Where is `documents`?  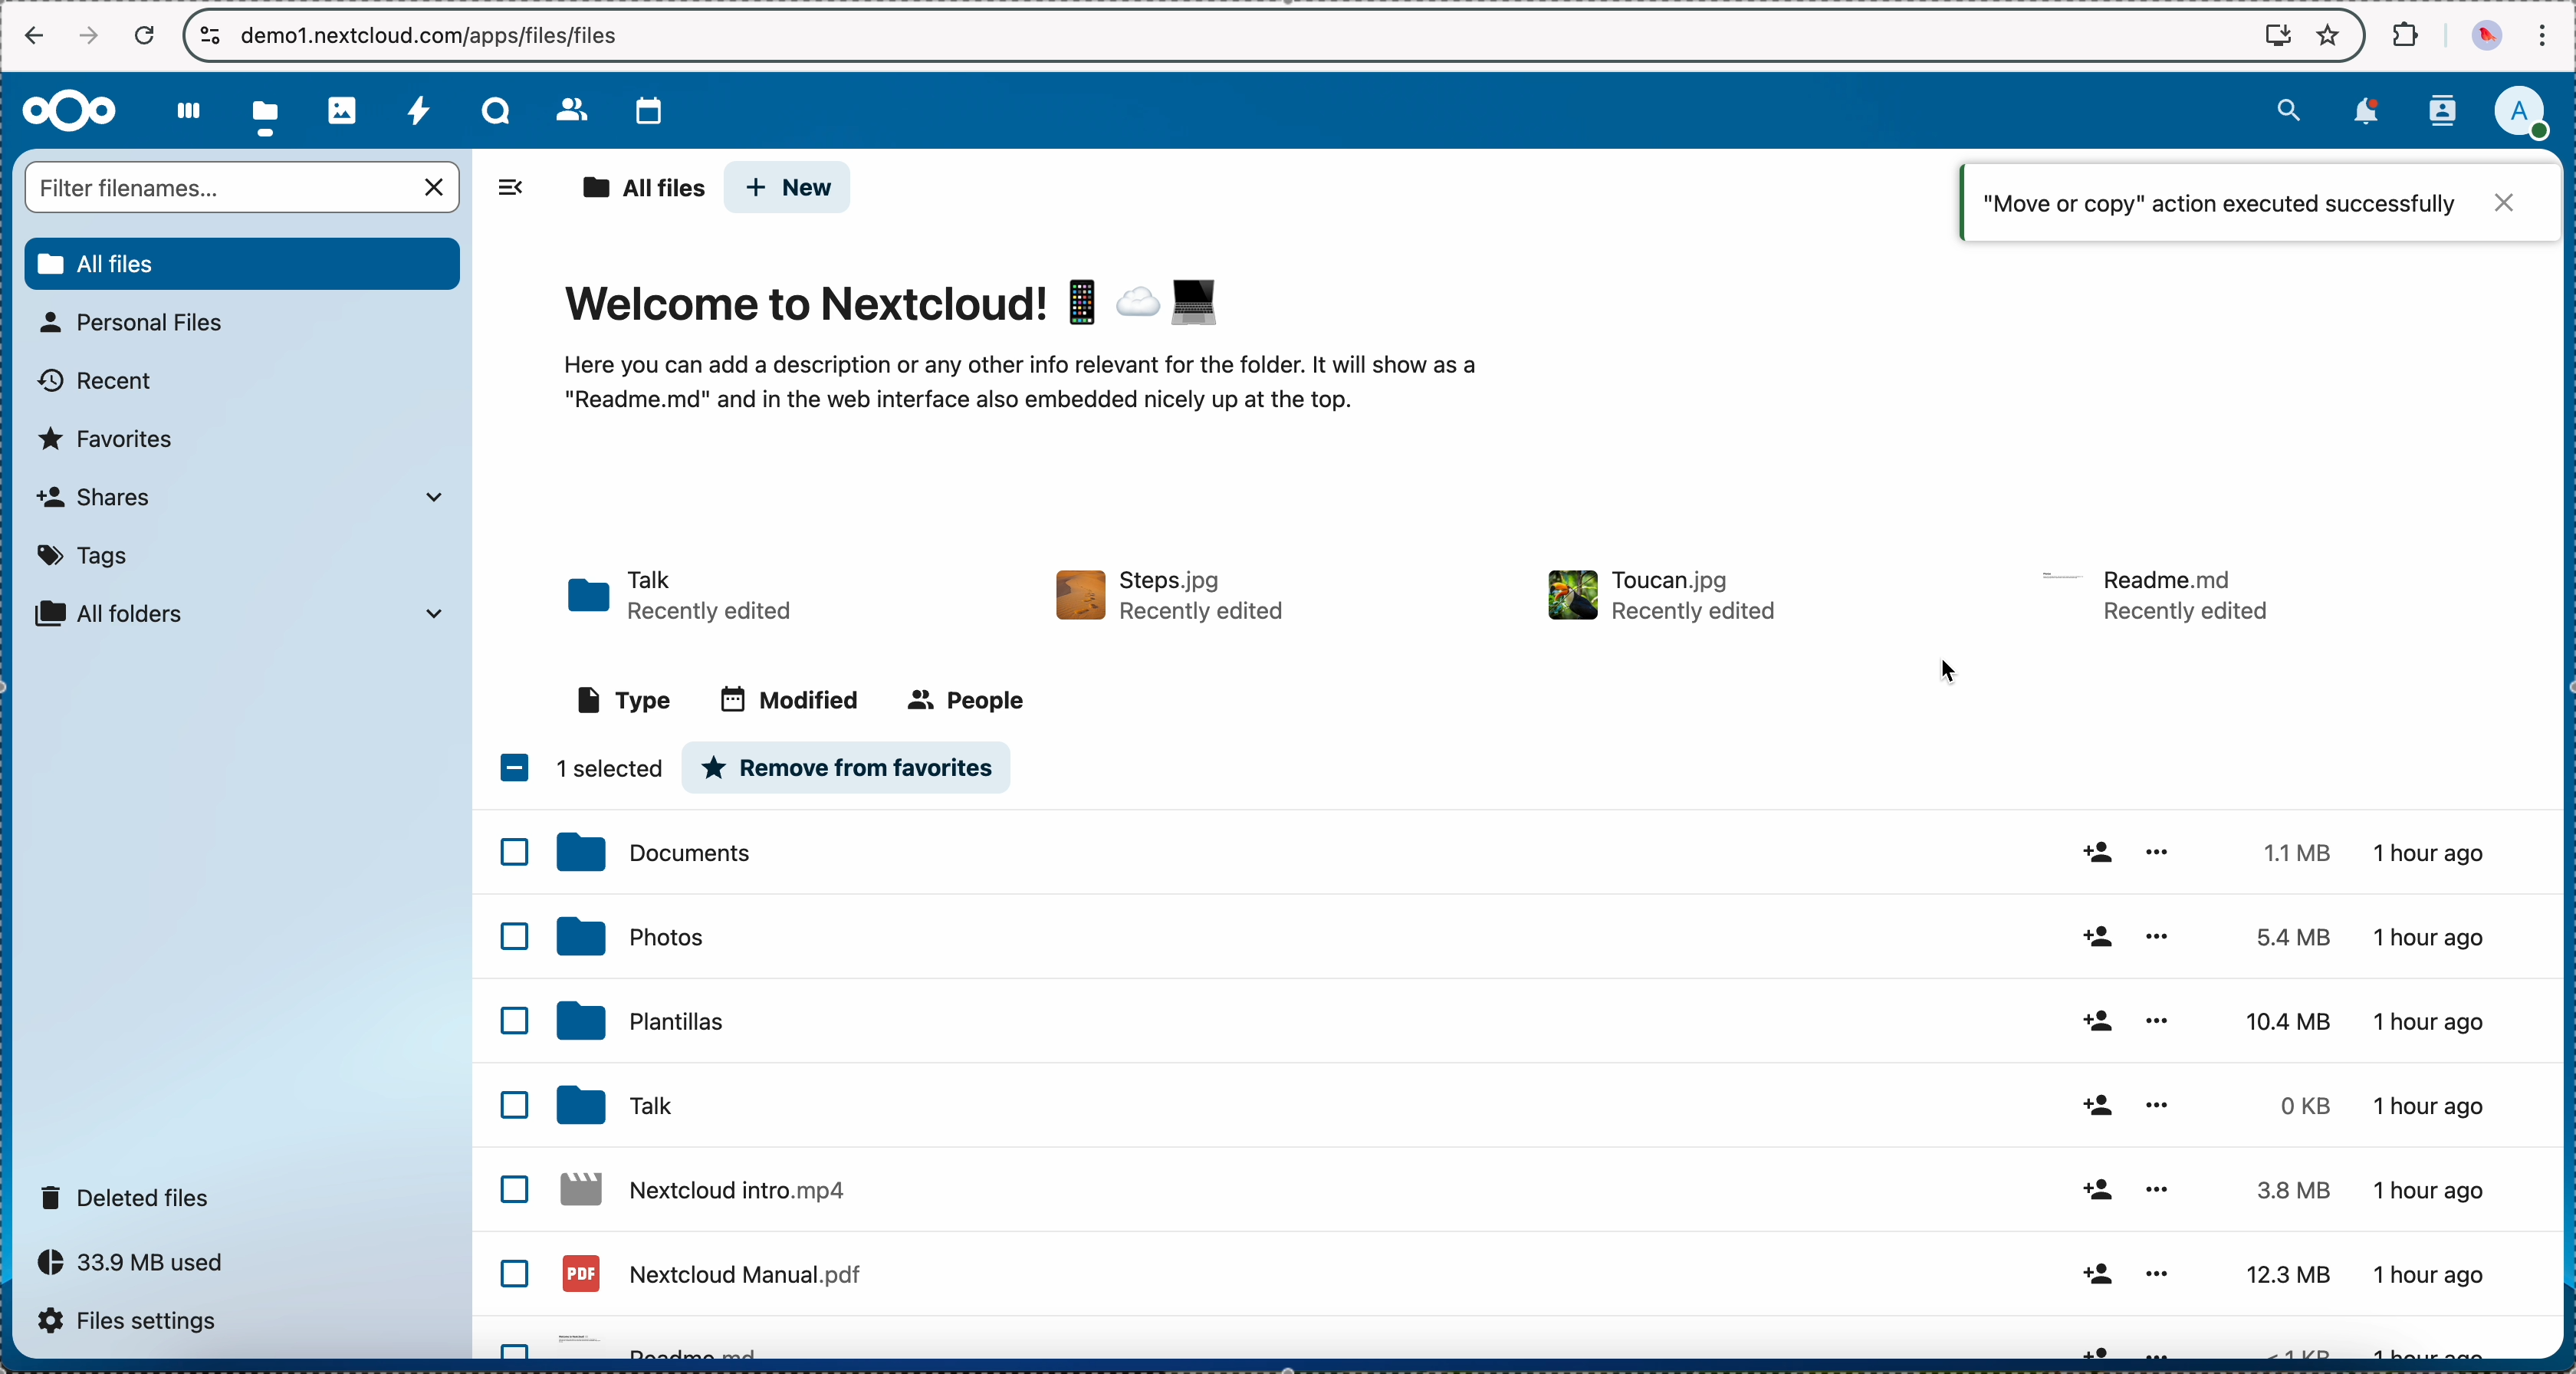 documents is located at coordinates (1526, 851).